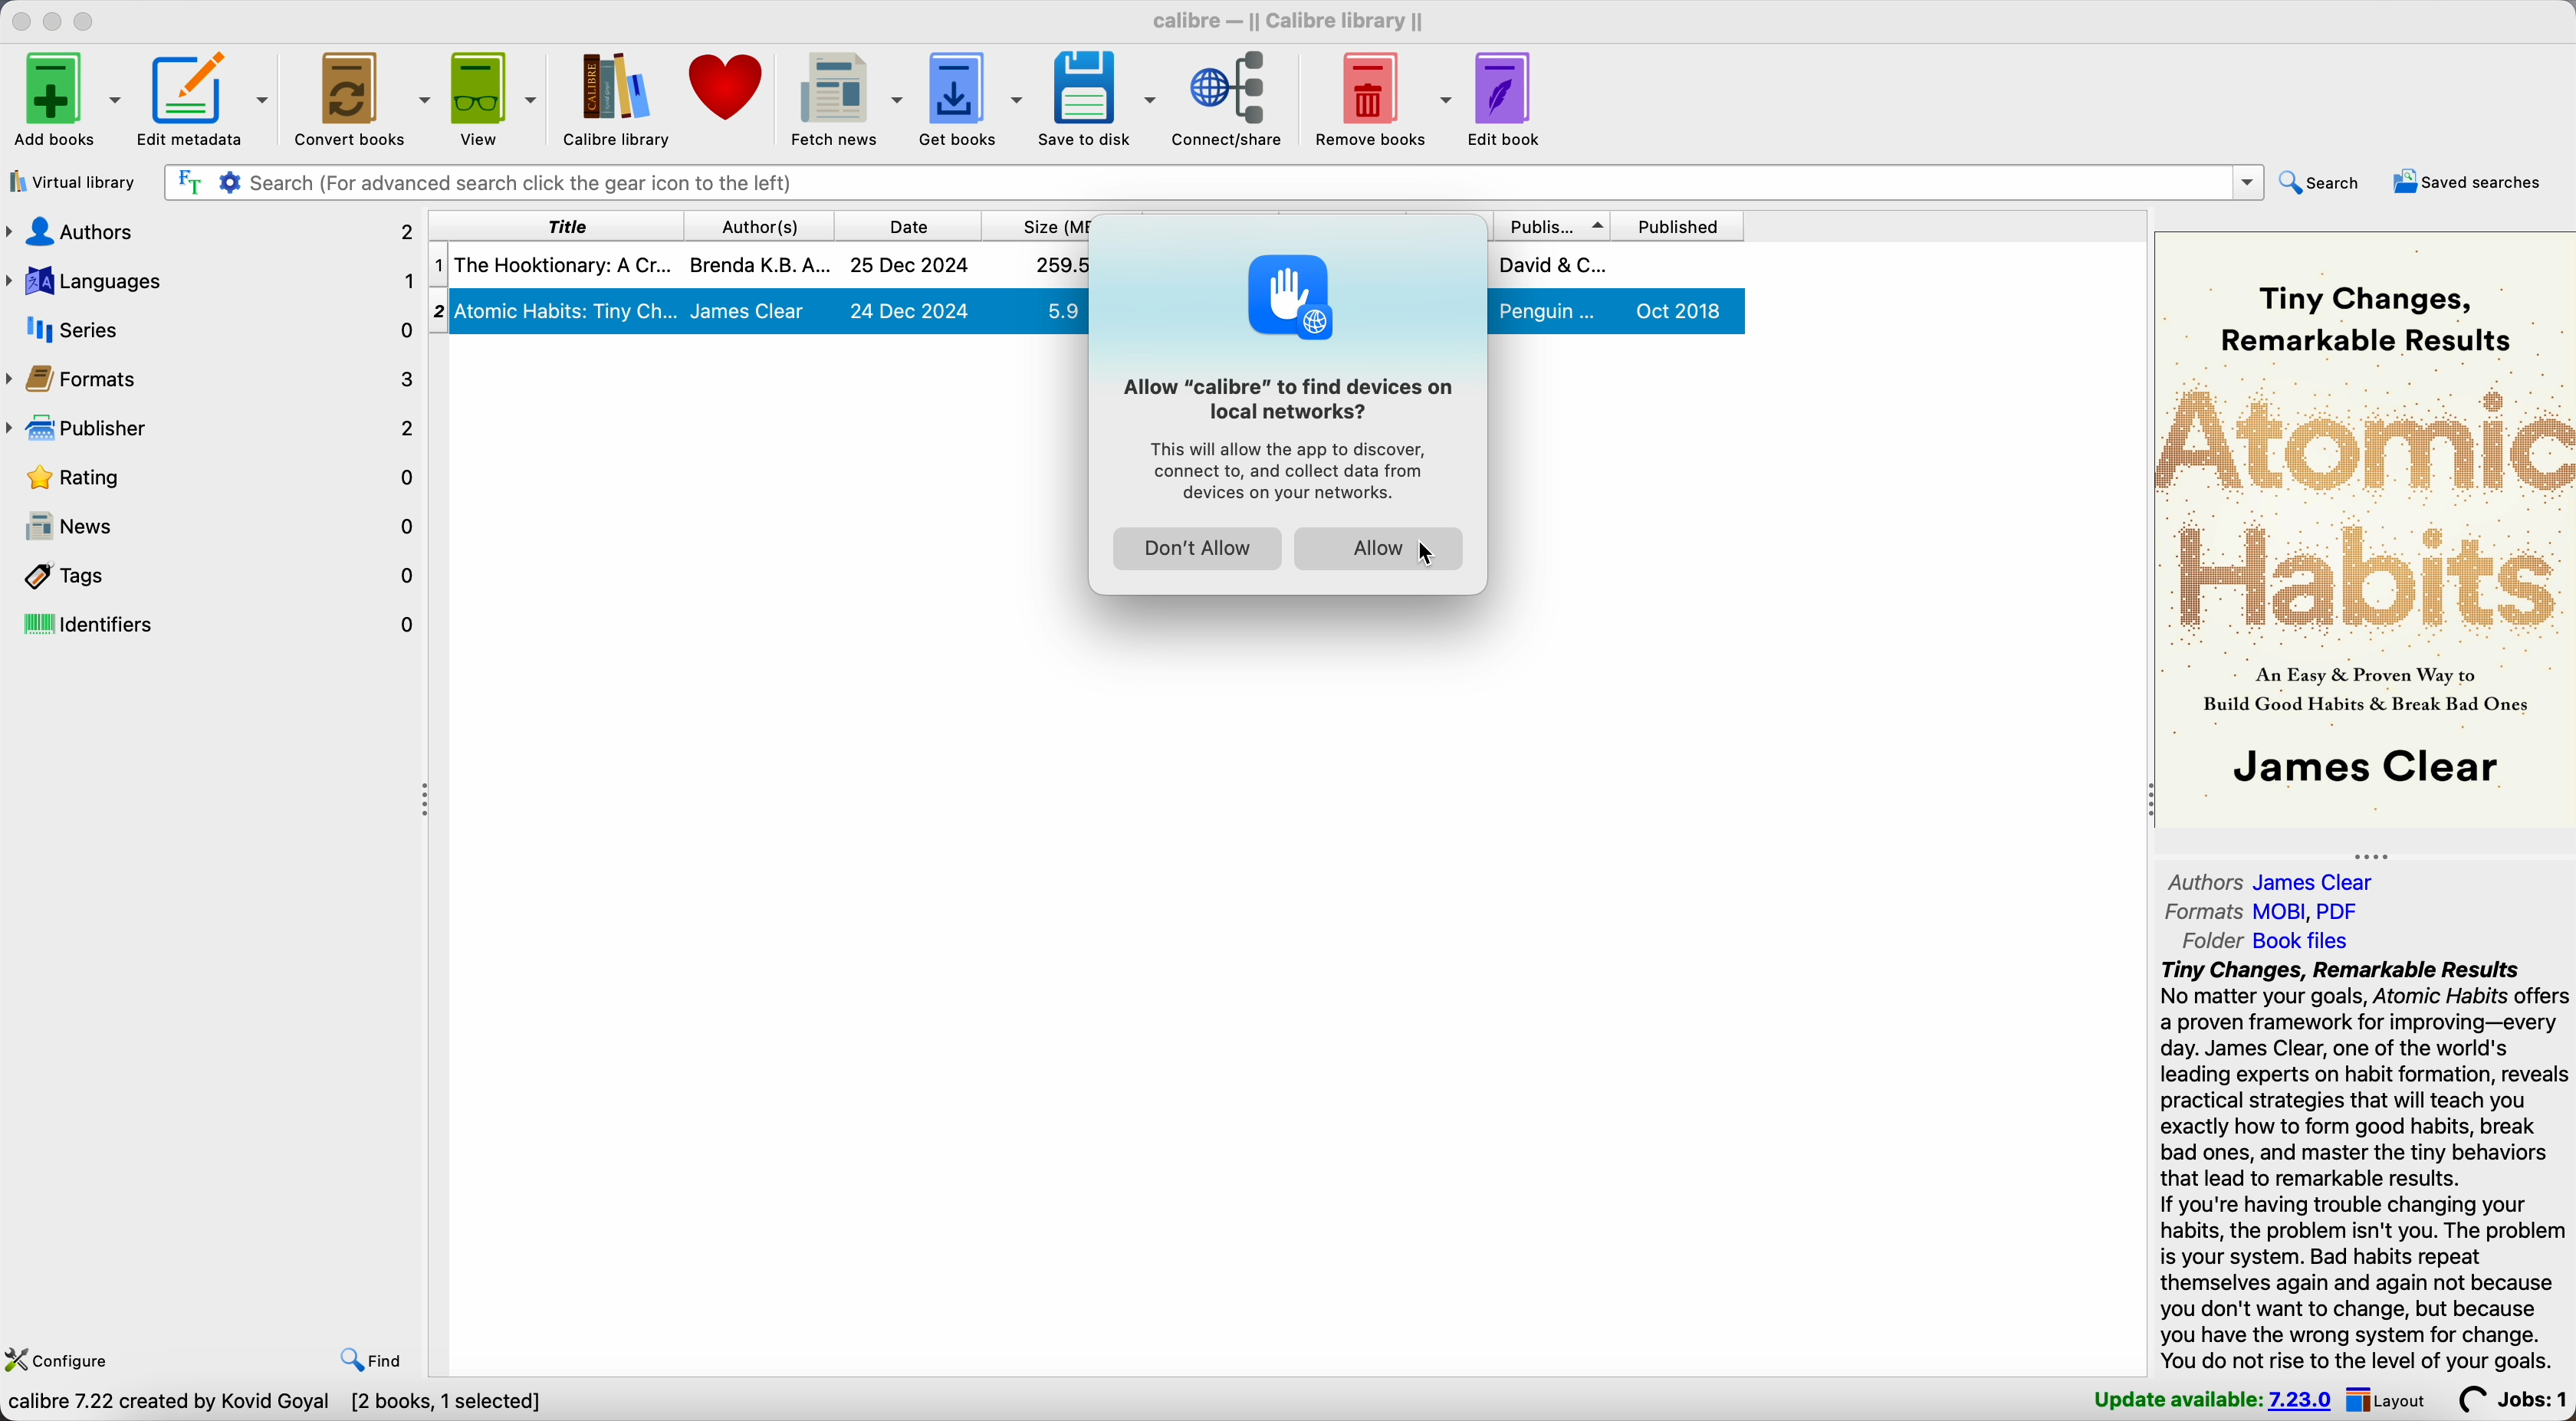 Image resolution: width=2576 pixels, height=1421 pixels. Describe the element at coordinates (2507, 1398) in the screenshot. I see `Jobs: 0` at that location.